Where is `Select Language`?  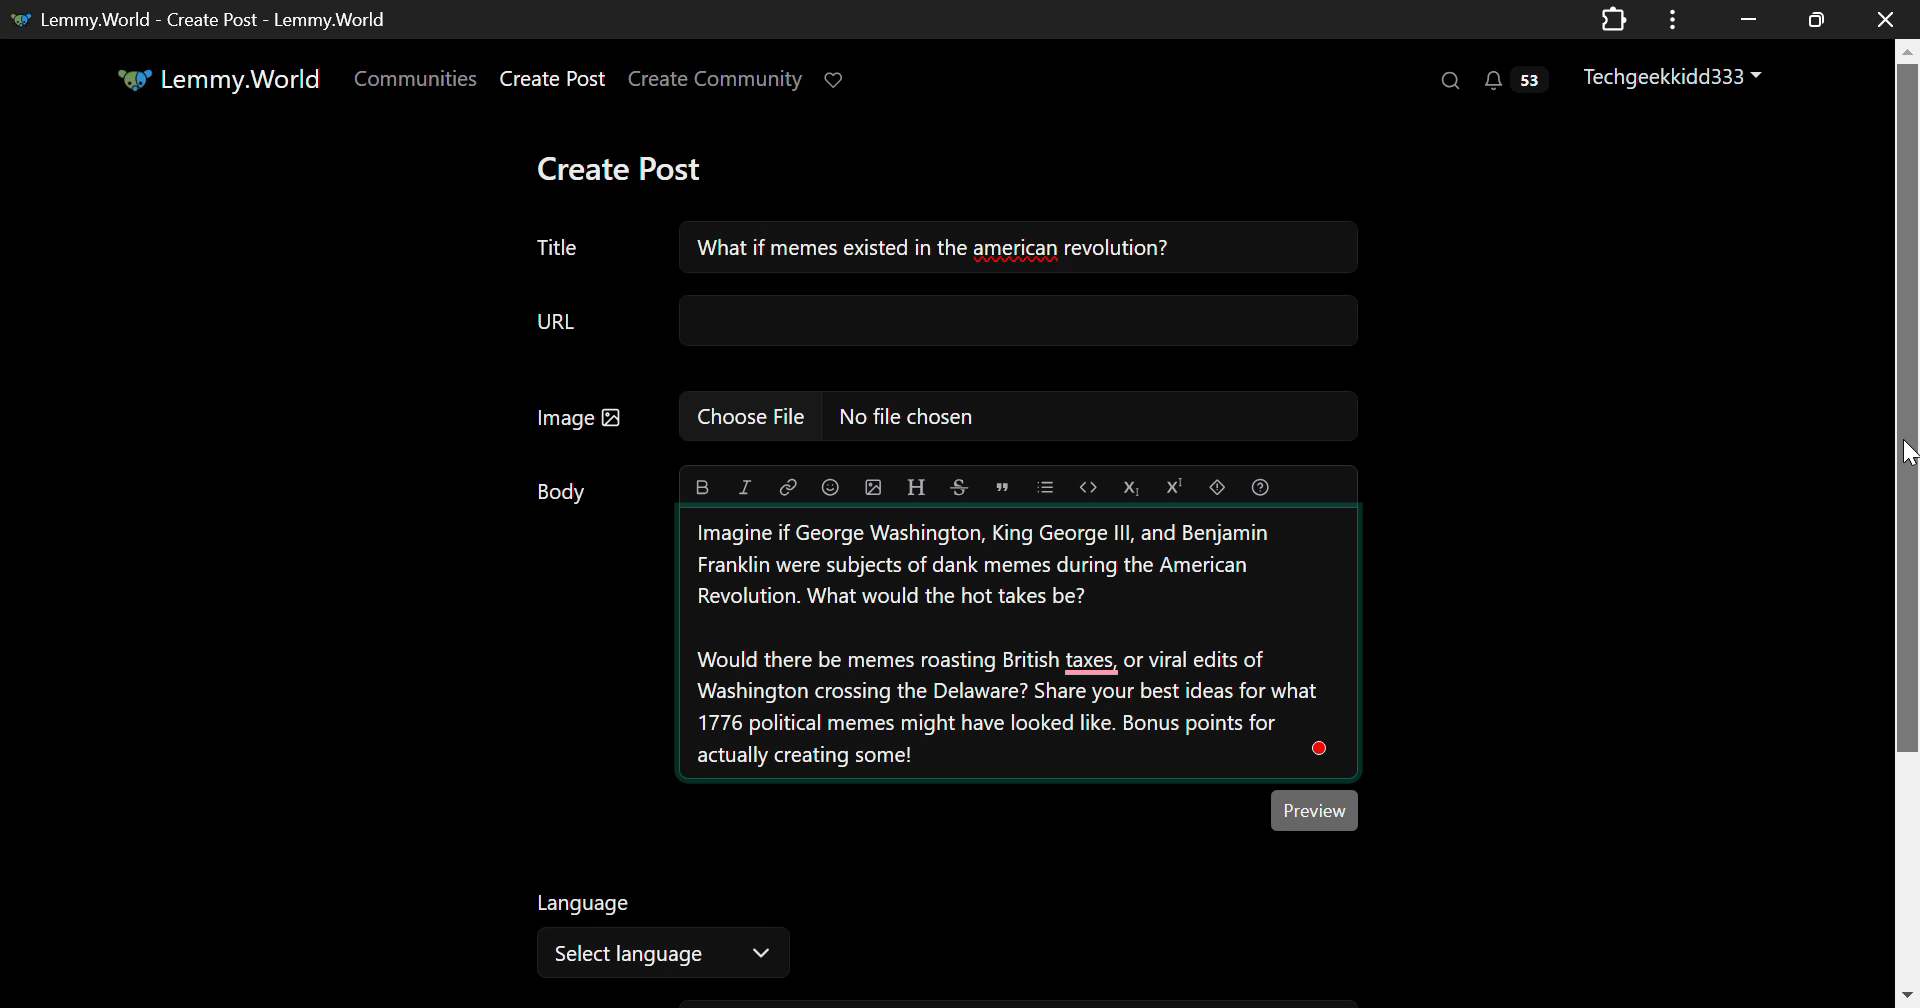
Select Language is located at coordinates (659, 934).